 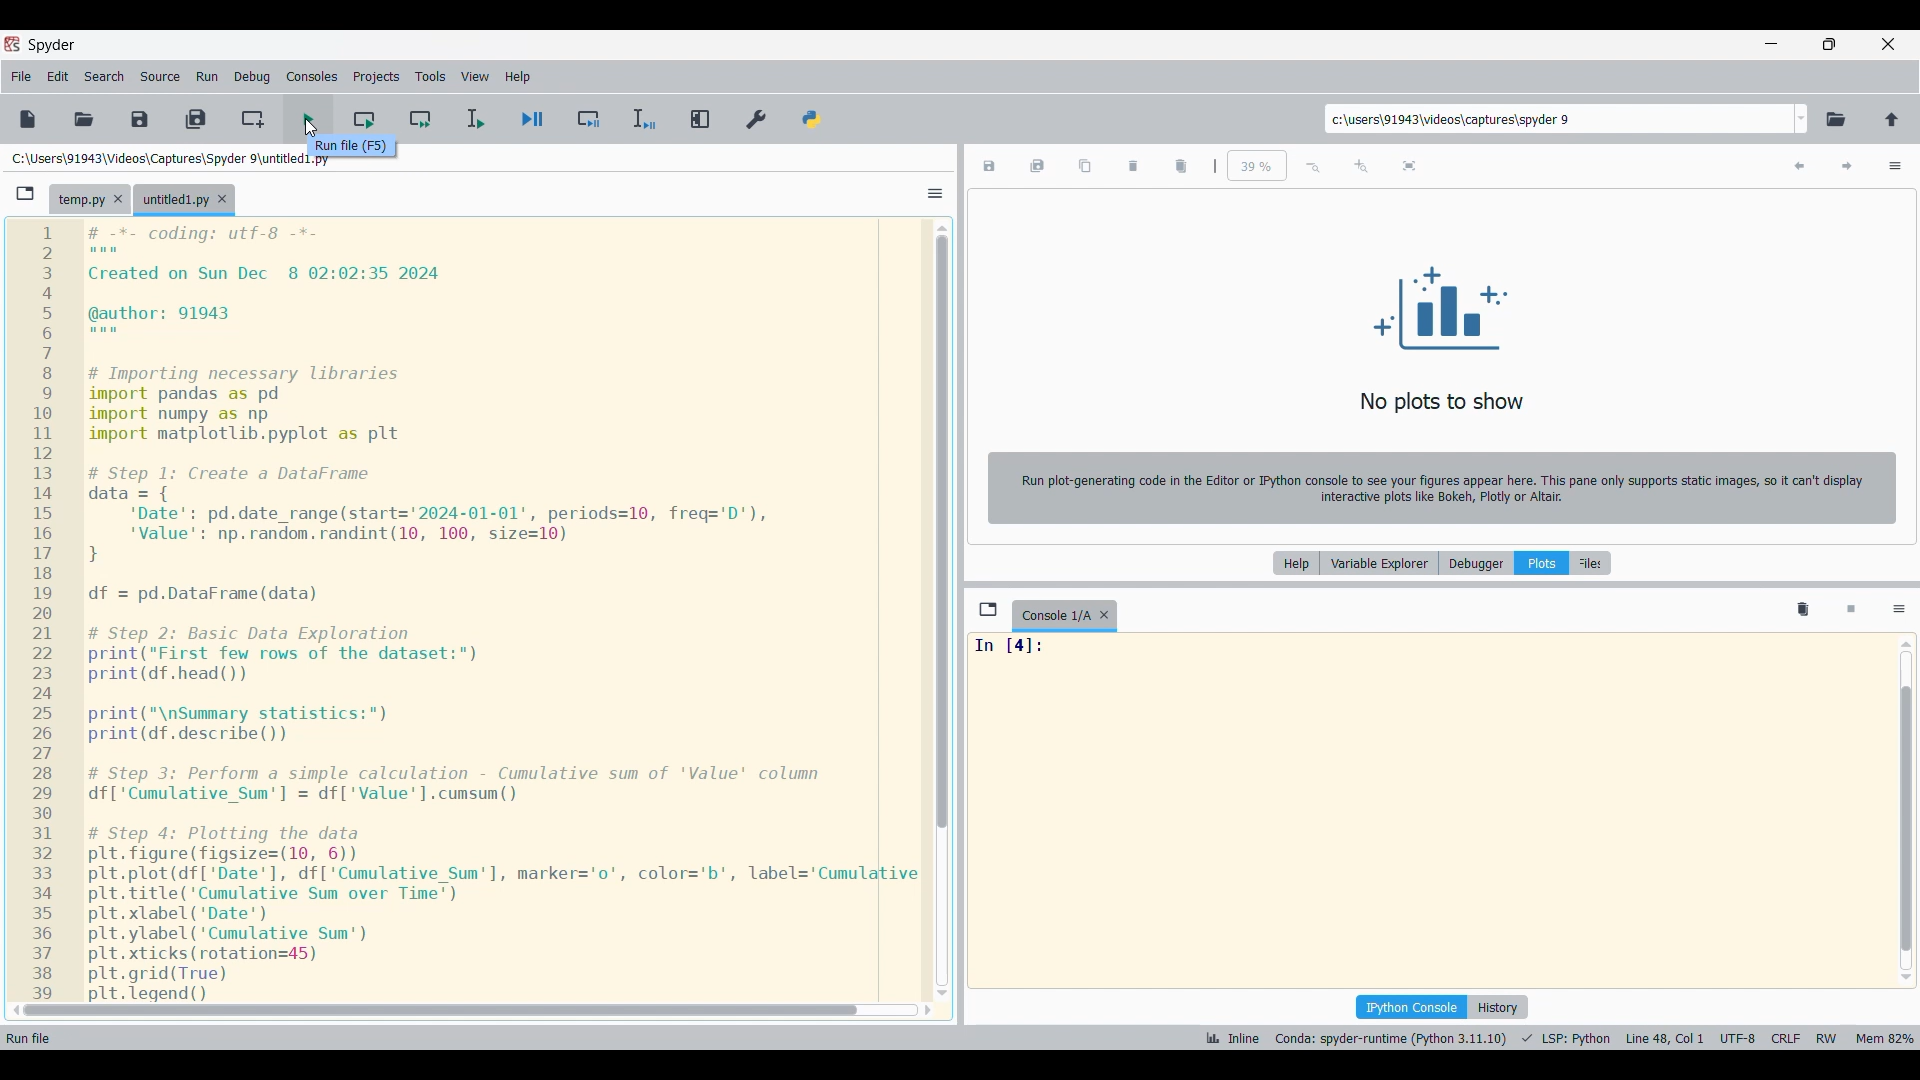 What do you see at coordinates (52, 46) in the screenshot?
I see `Software name` at bounding box center [52, 46].